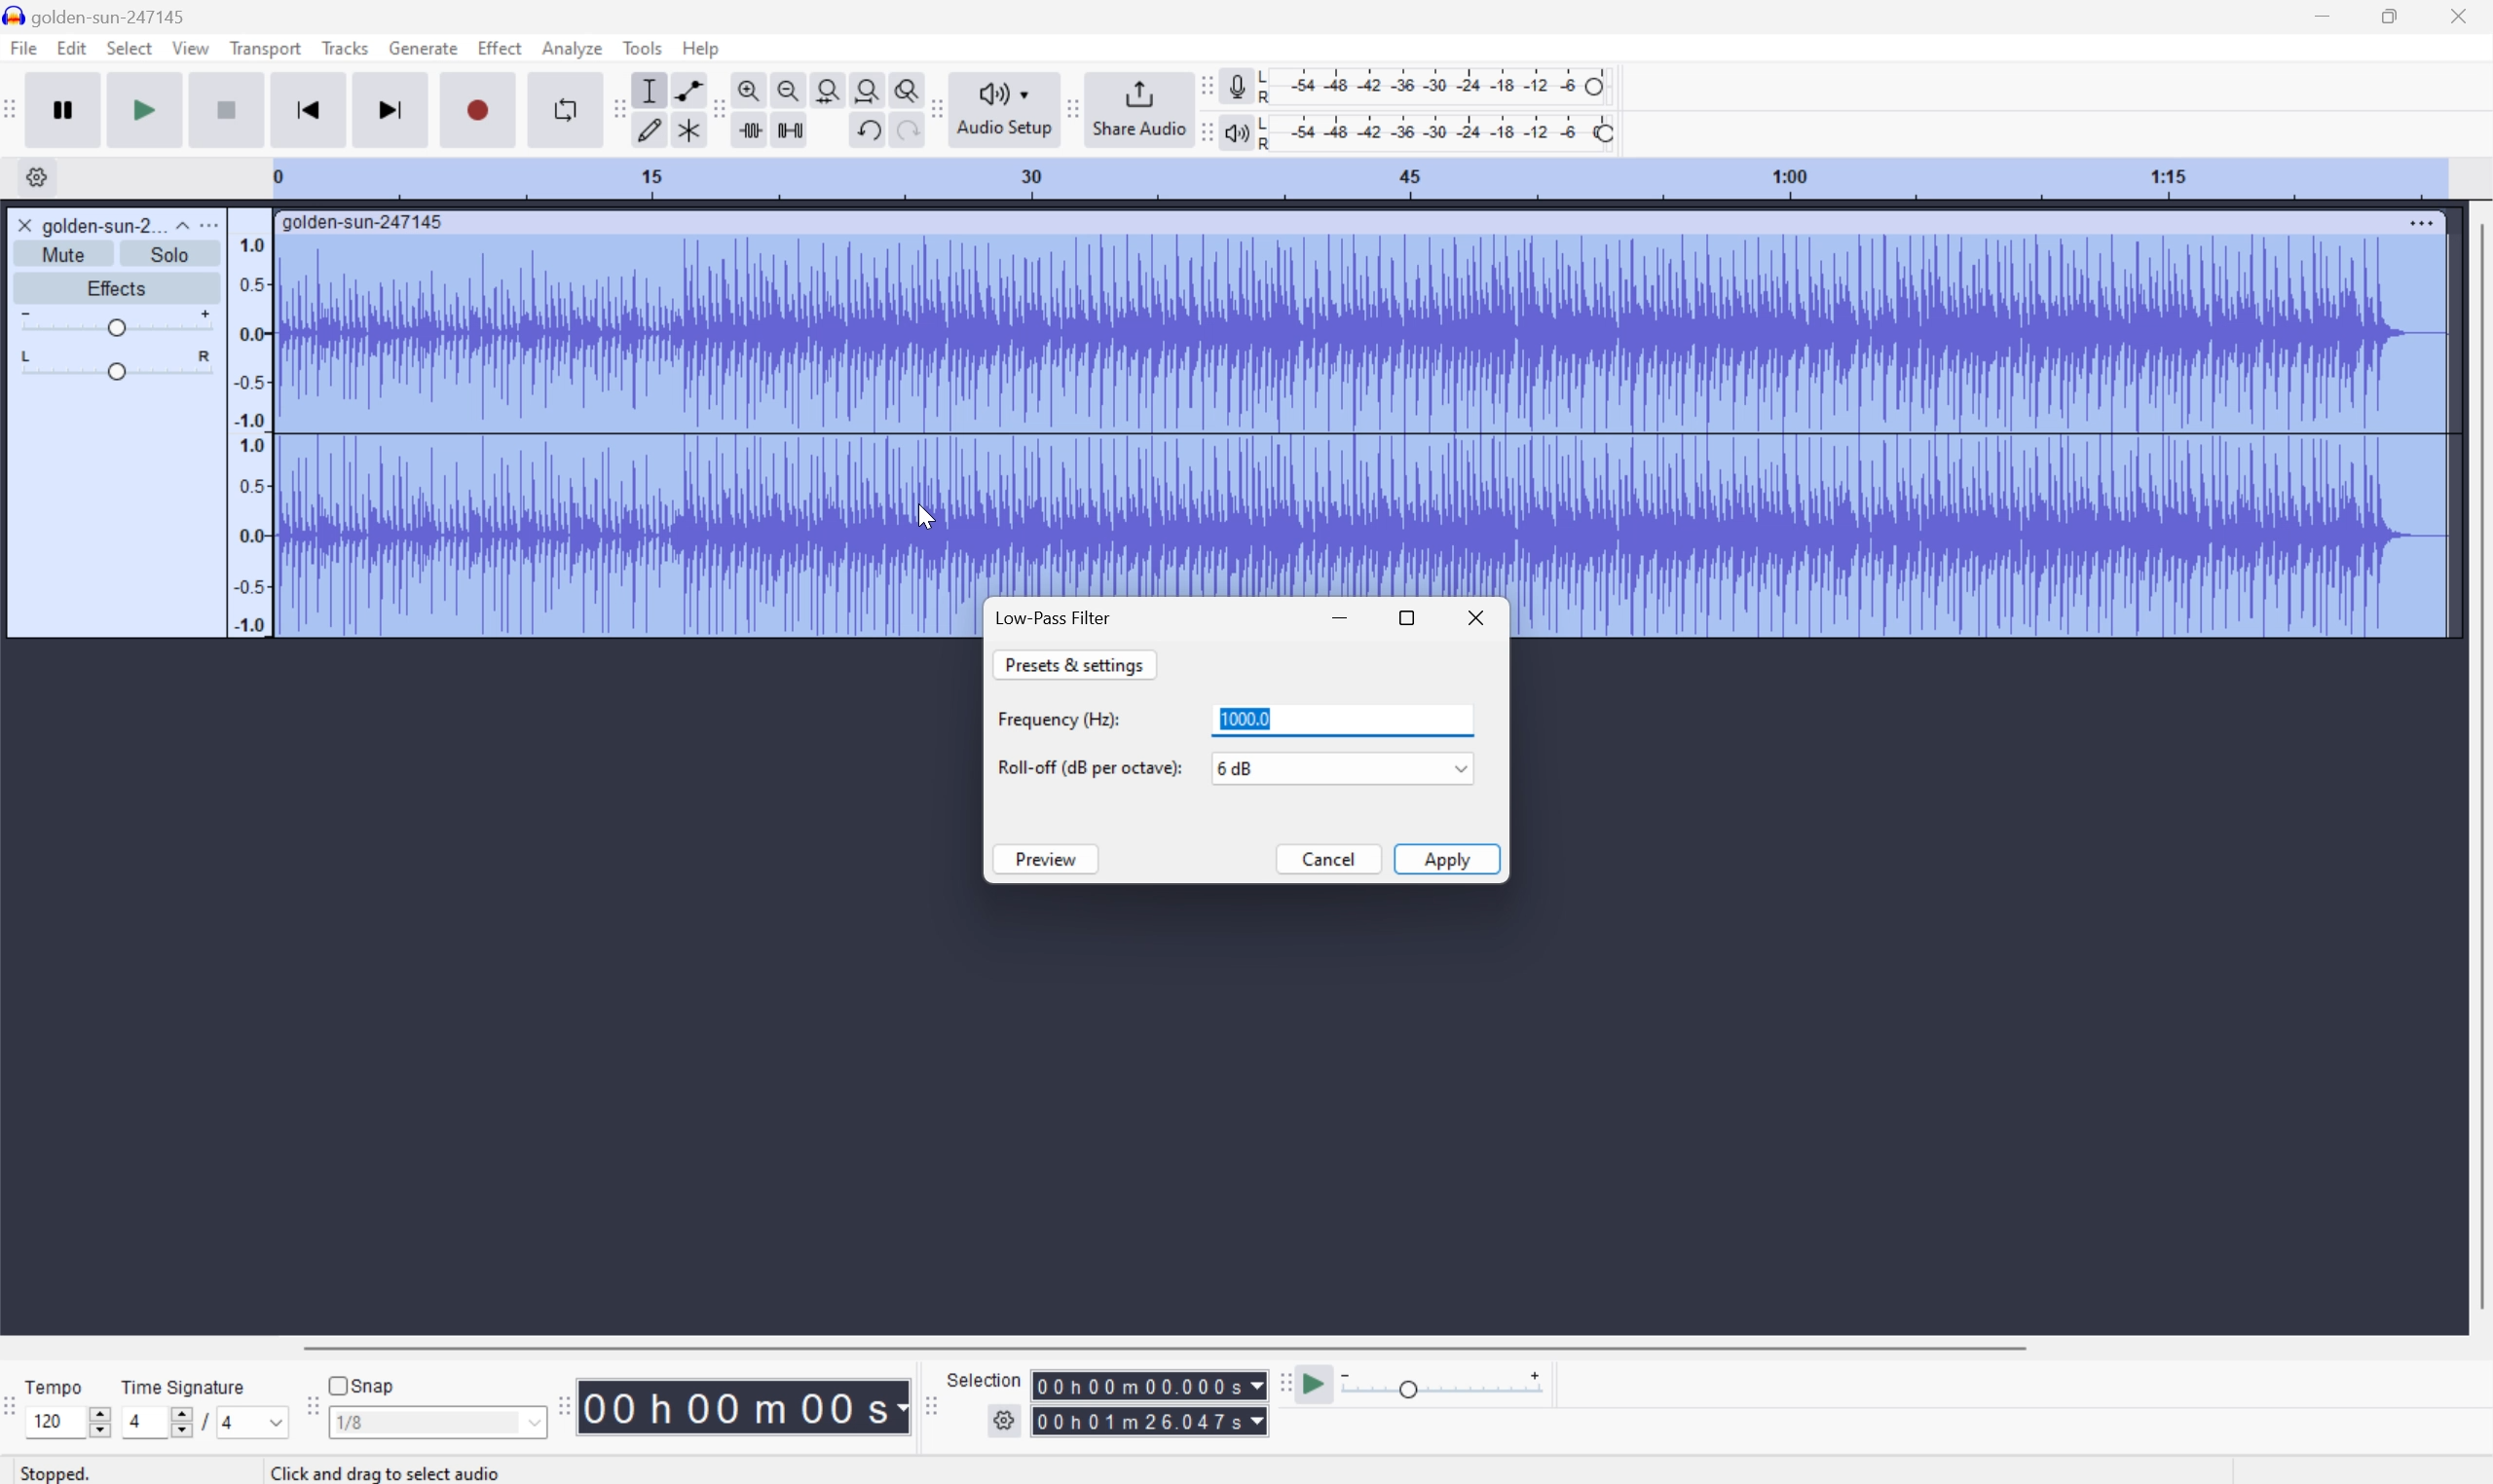 Image resolution: width=2493 pixels, height=1484 pixels. What do you see at coordinates (901, 133) in the screenshot?
I see `` at bounding box center [901, 133].